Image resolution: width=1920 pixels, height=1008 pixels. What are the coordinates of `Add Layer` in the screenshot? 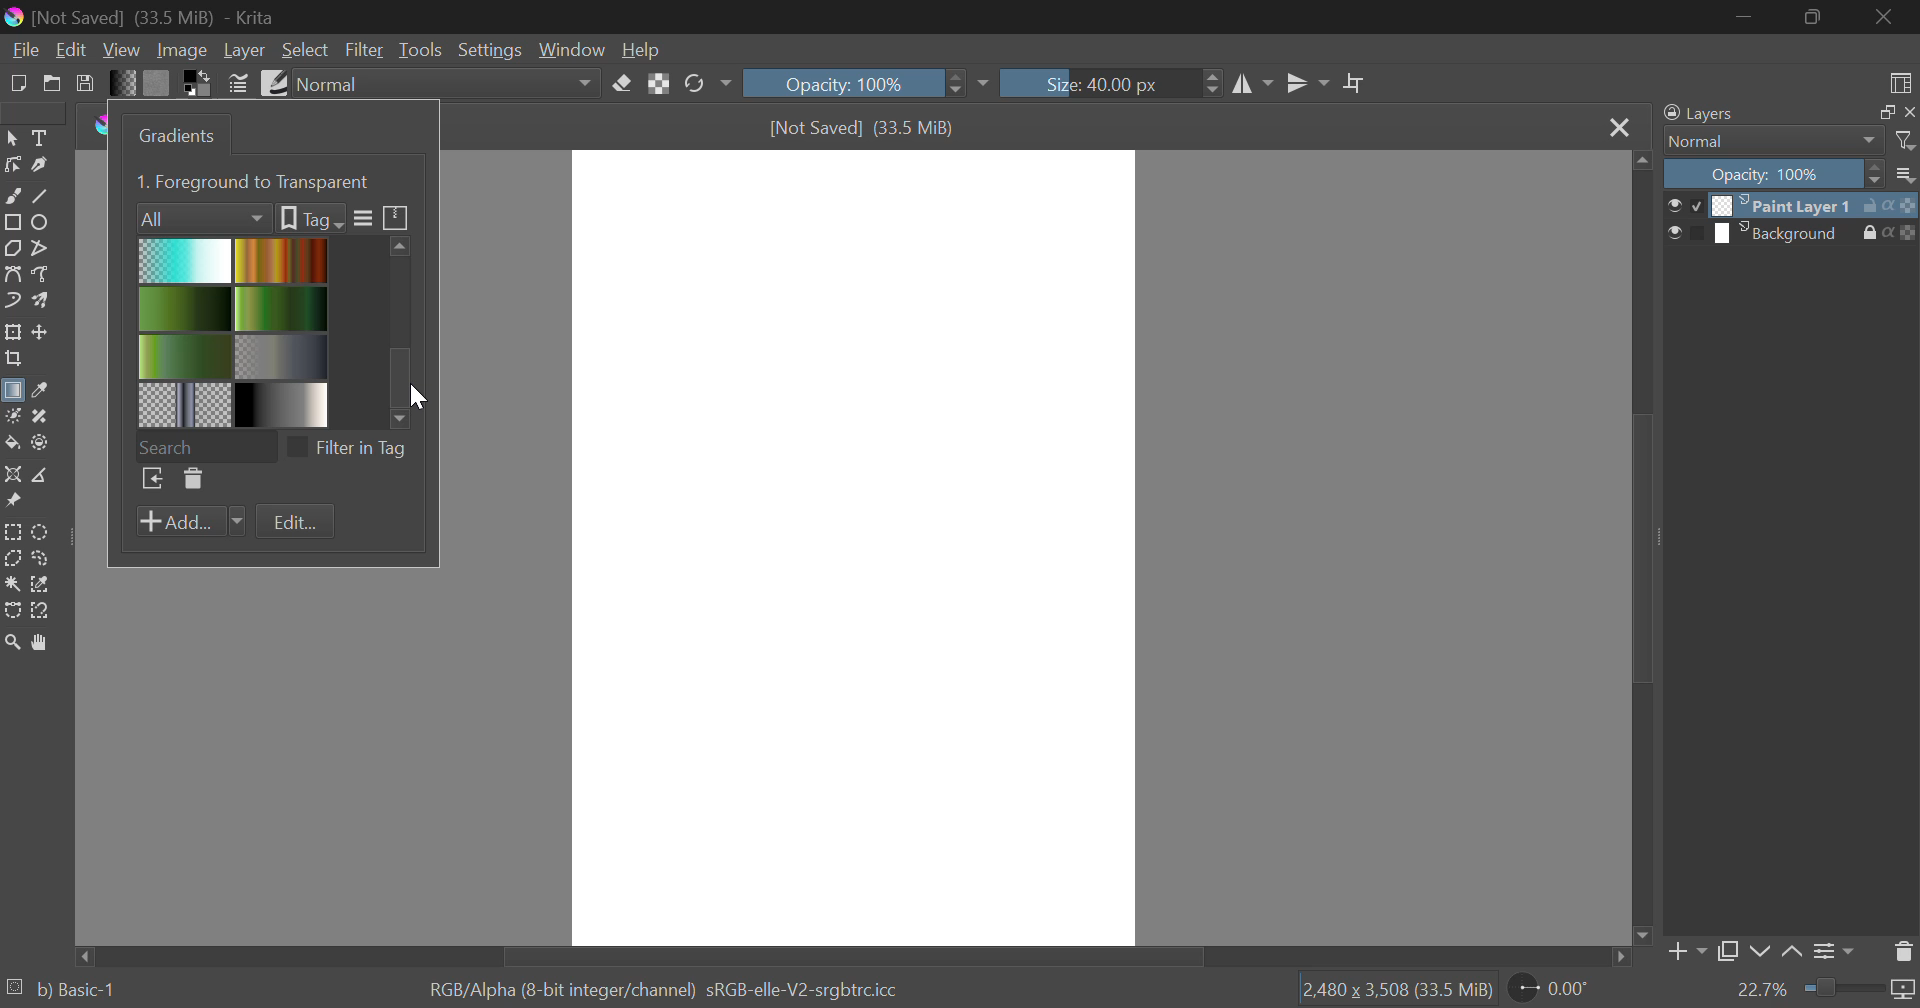 It's located at (1685, 956).